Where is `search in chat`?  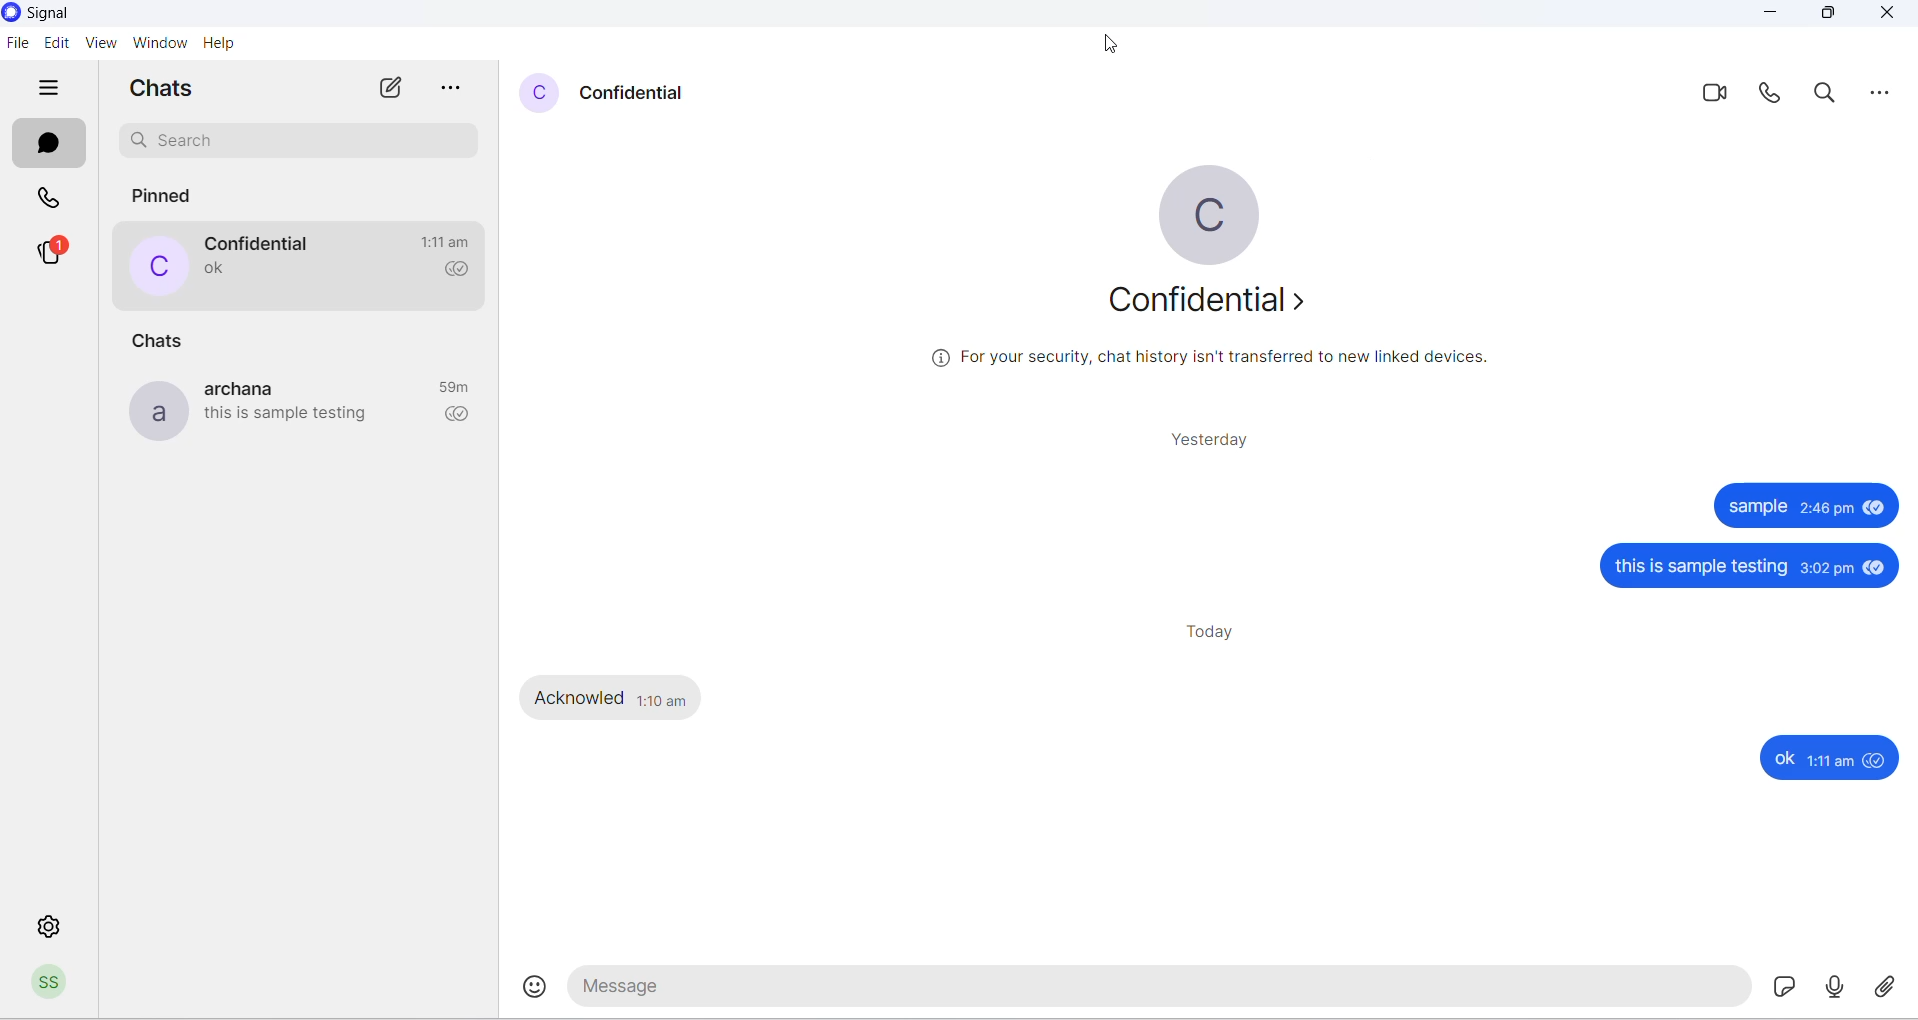
search in chat is located at coordinates (1825, 95).